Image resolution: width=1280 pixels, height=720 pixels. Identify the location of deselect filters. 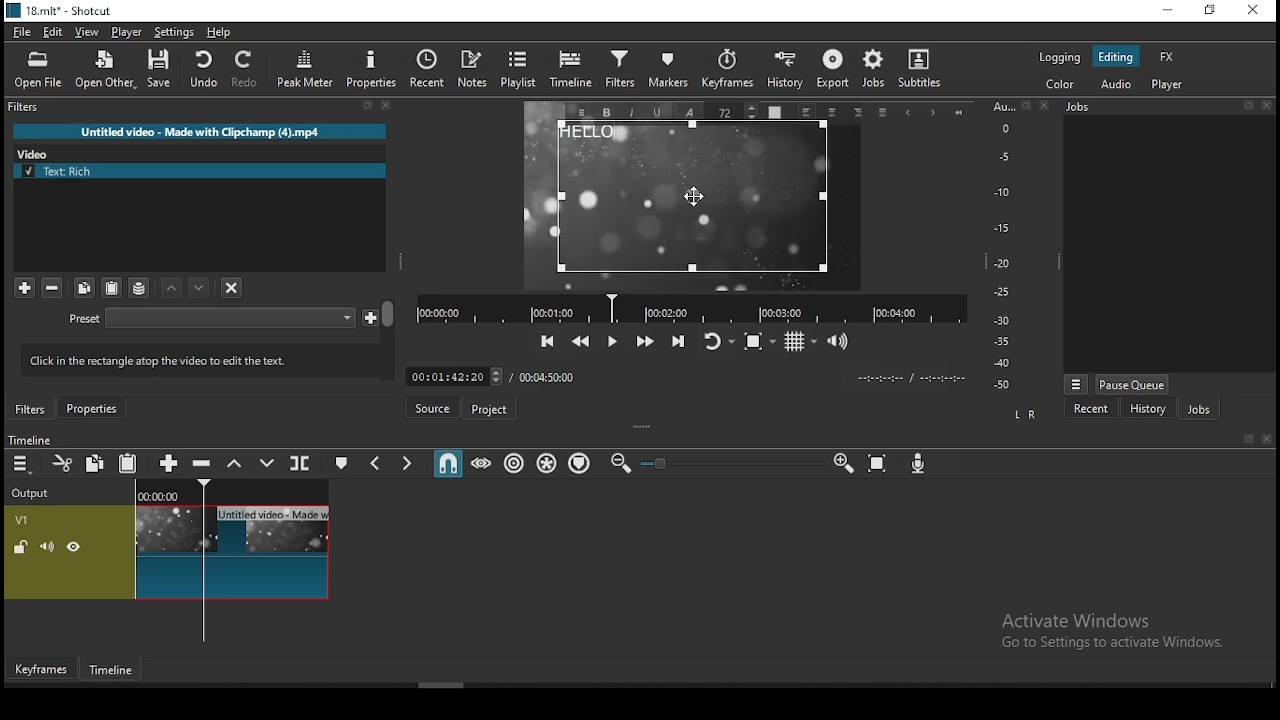
(230, 286).